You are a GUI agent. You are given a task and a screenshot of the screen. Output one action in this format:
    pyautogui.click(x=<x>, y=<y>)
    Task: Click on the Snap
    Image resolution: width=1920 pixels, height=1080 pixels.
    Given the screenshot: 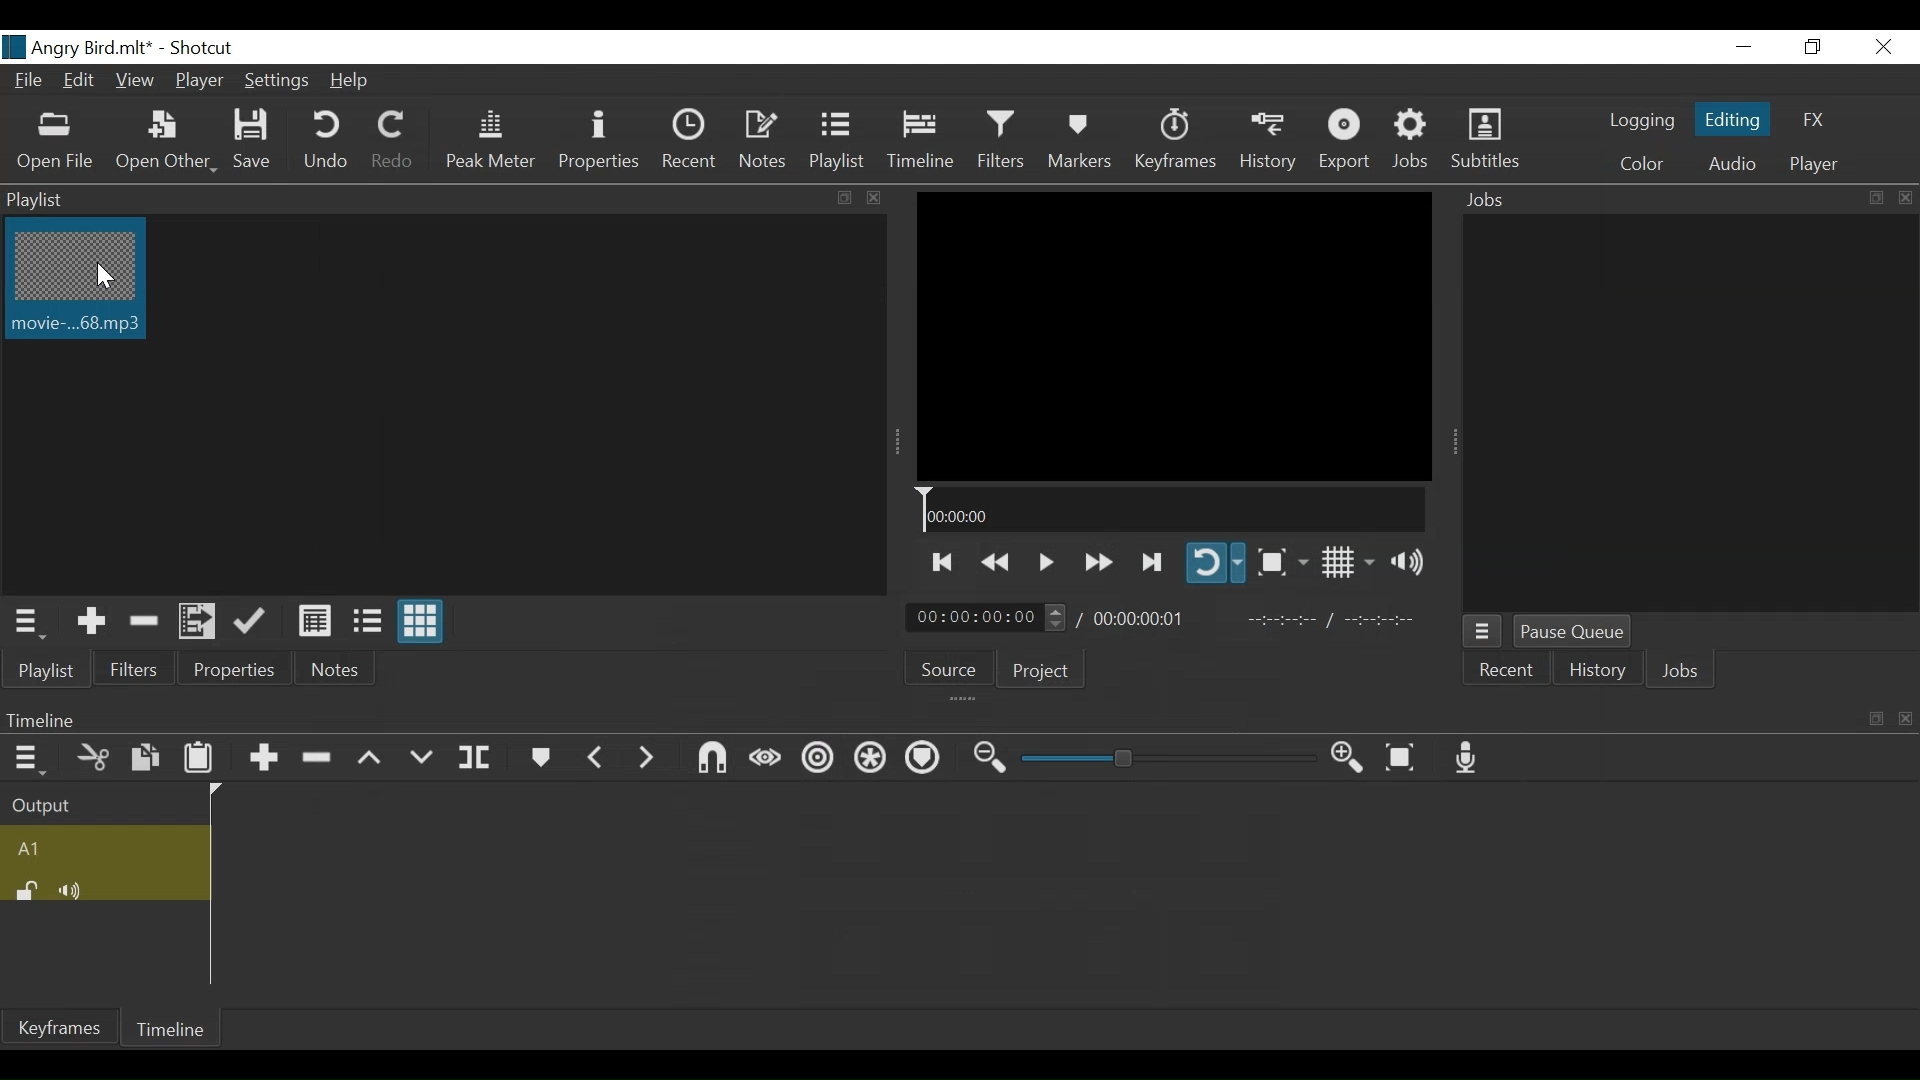 What is the action you would take?
    pyautogui.click(x=713, y=758)
    